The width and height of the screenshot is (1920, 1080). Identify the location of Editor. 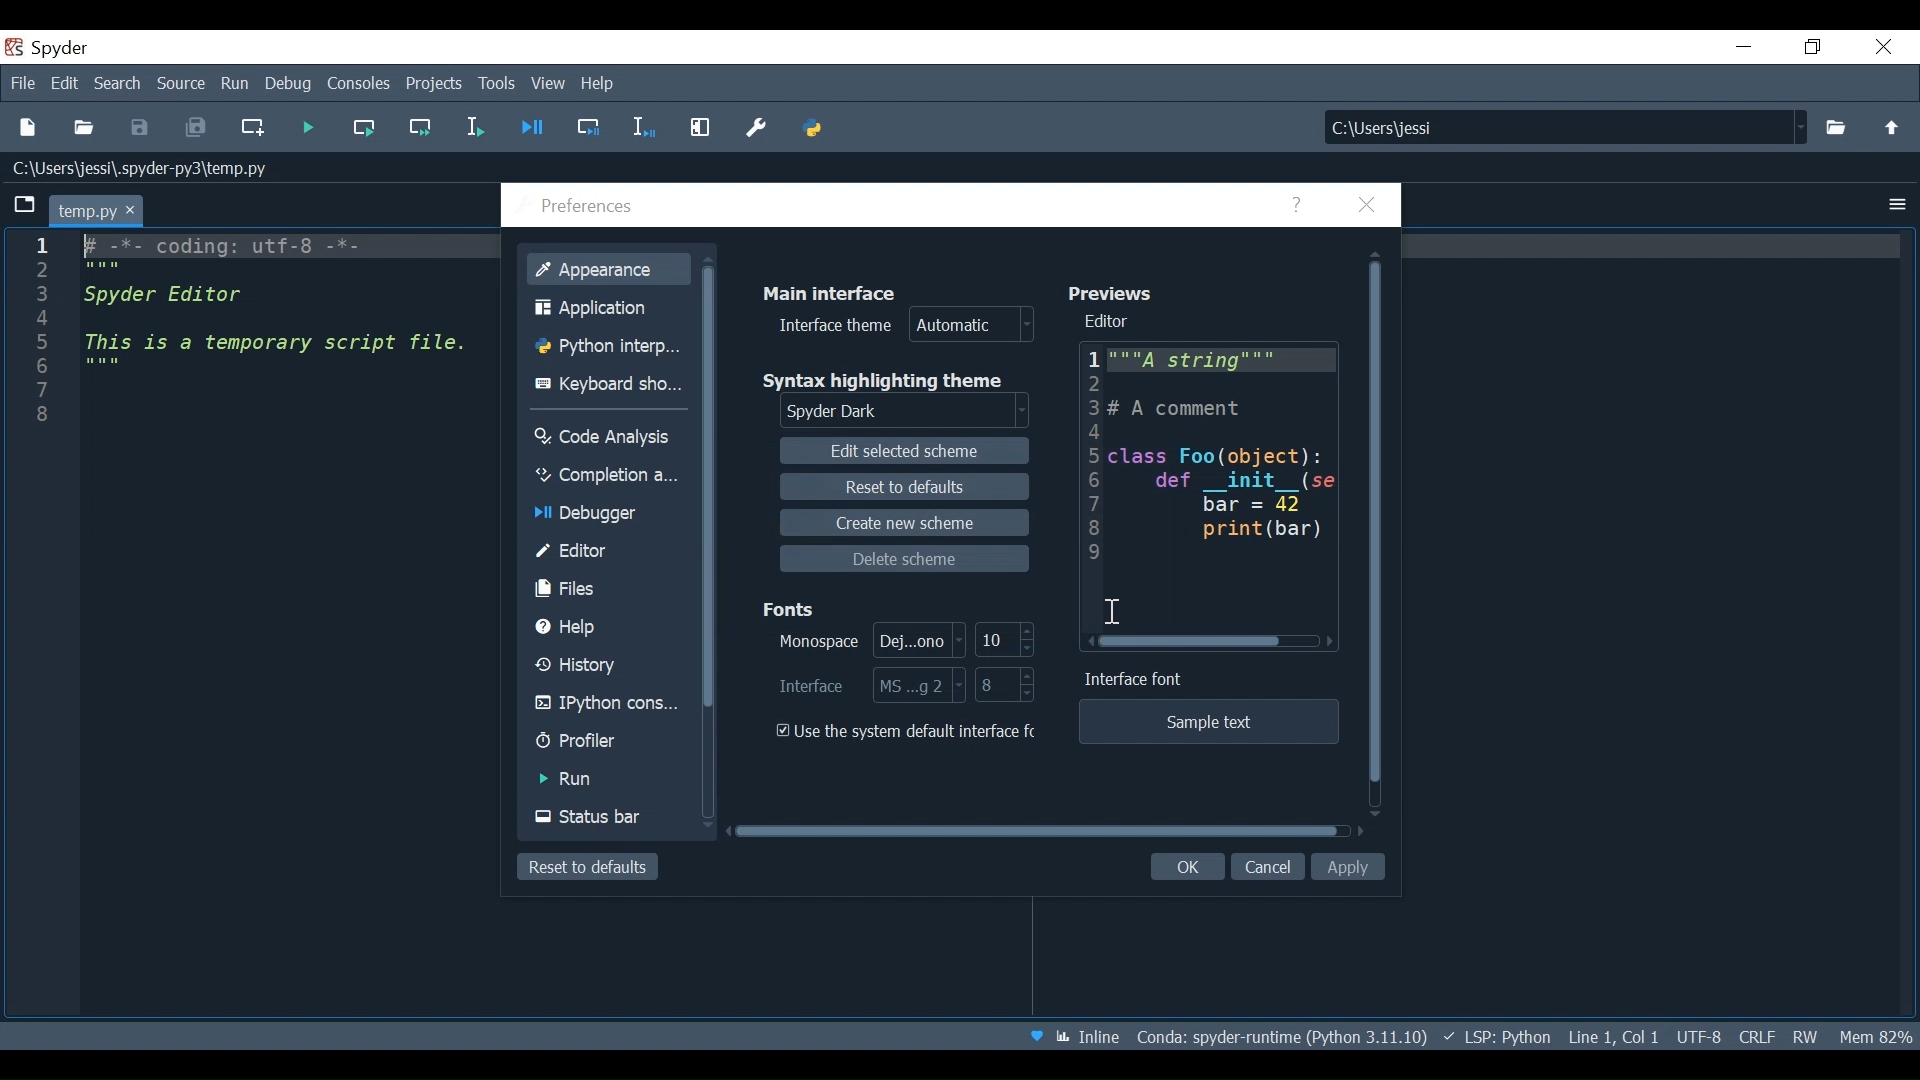
(1109, 322).